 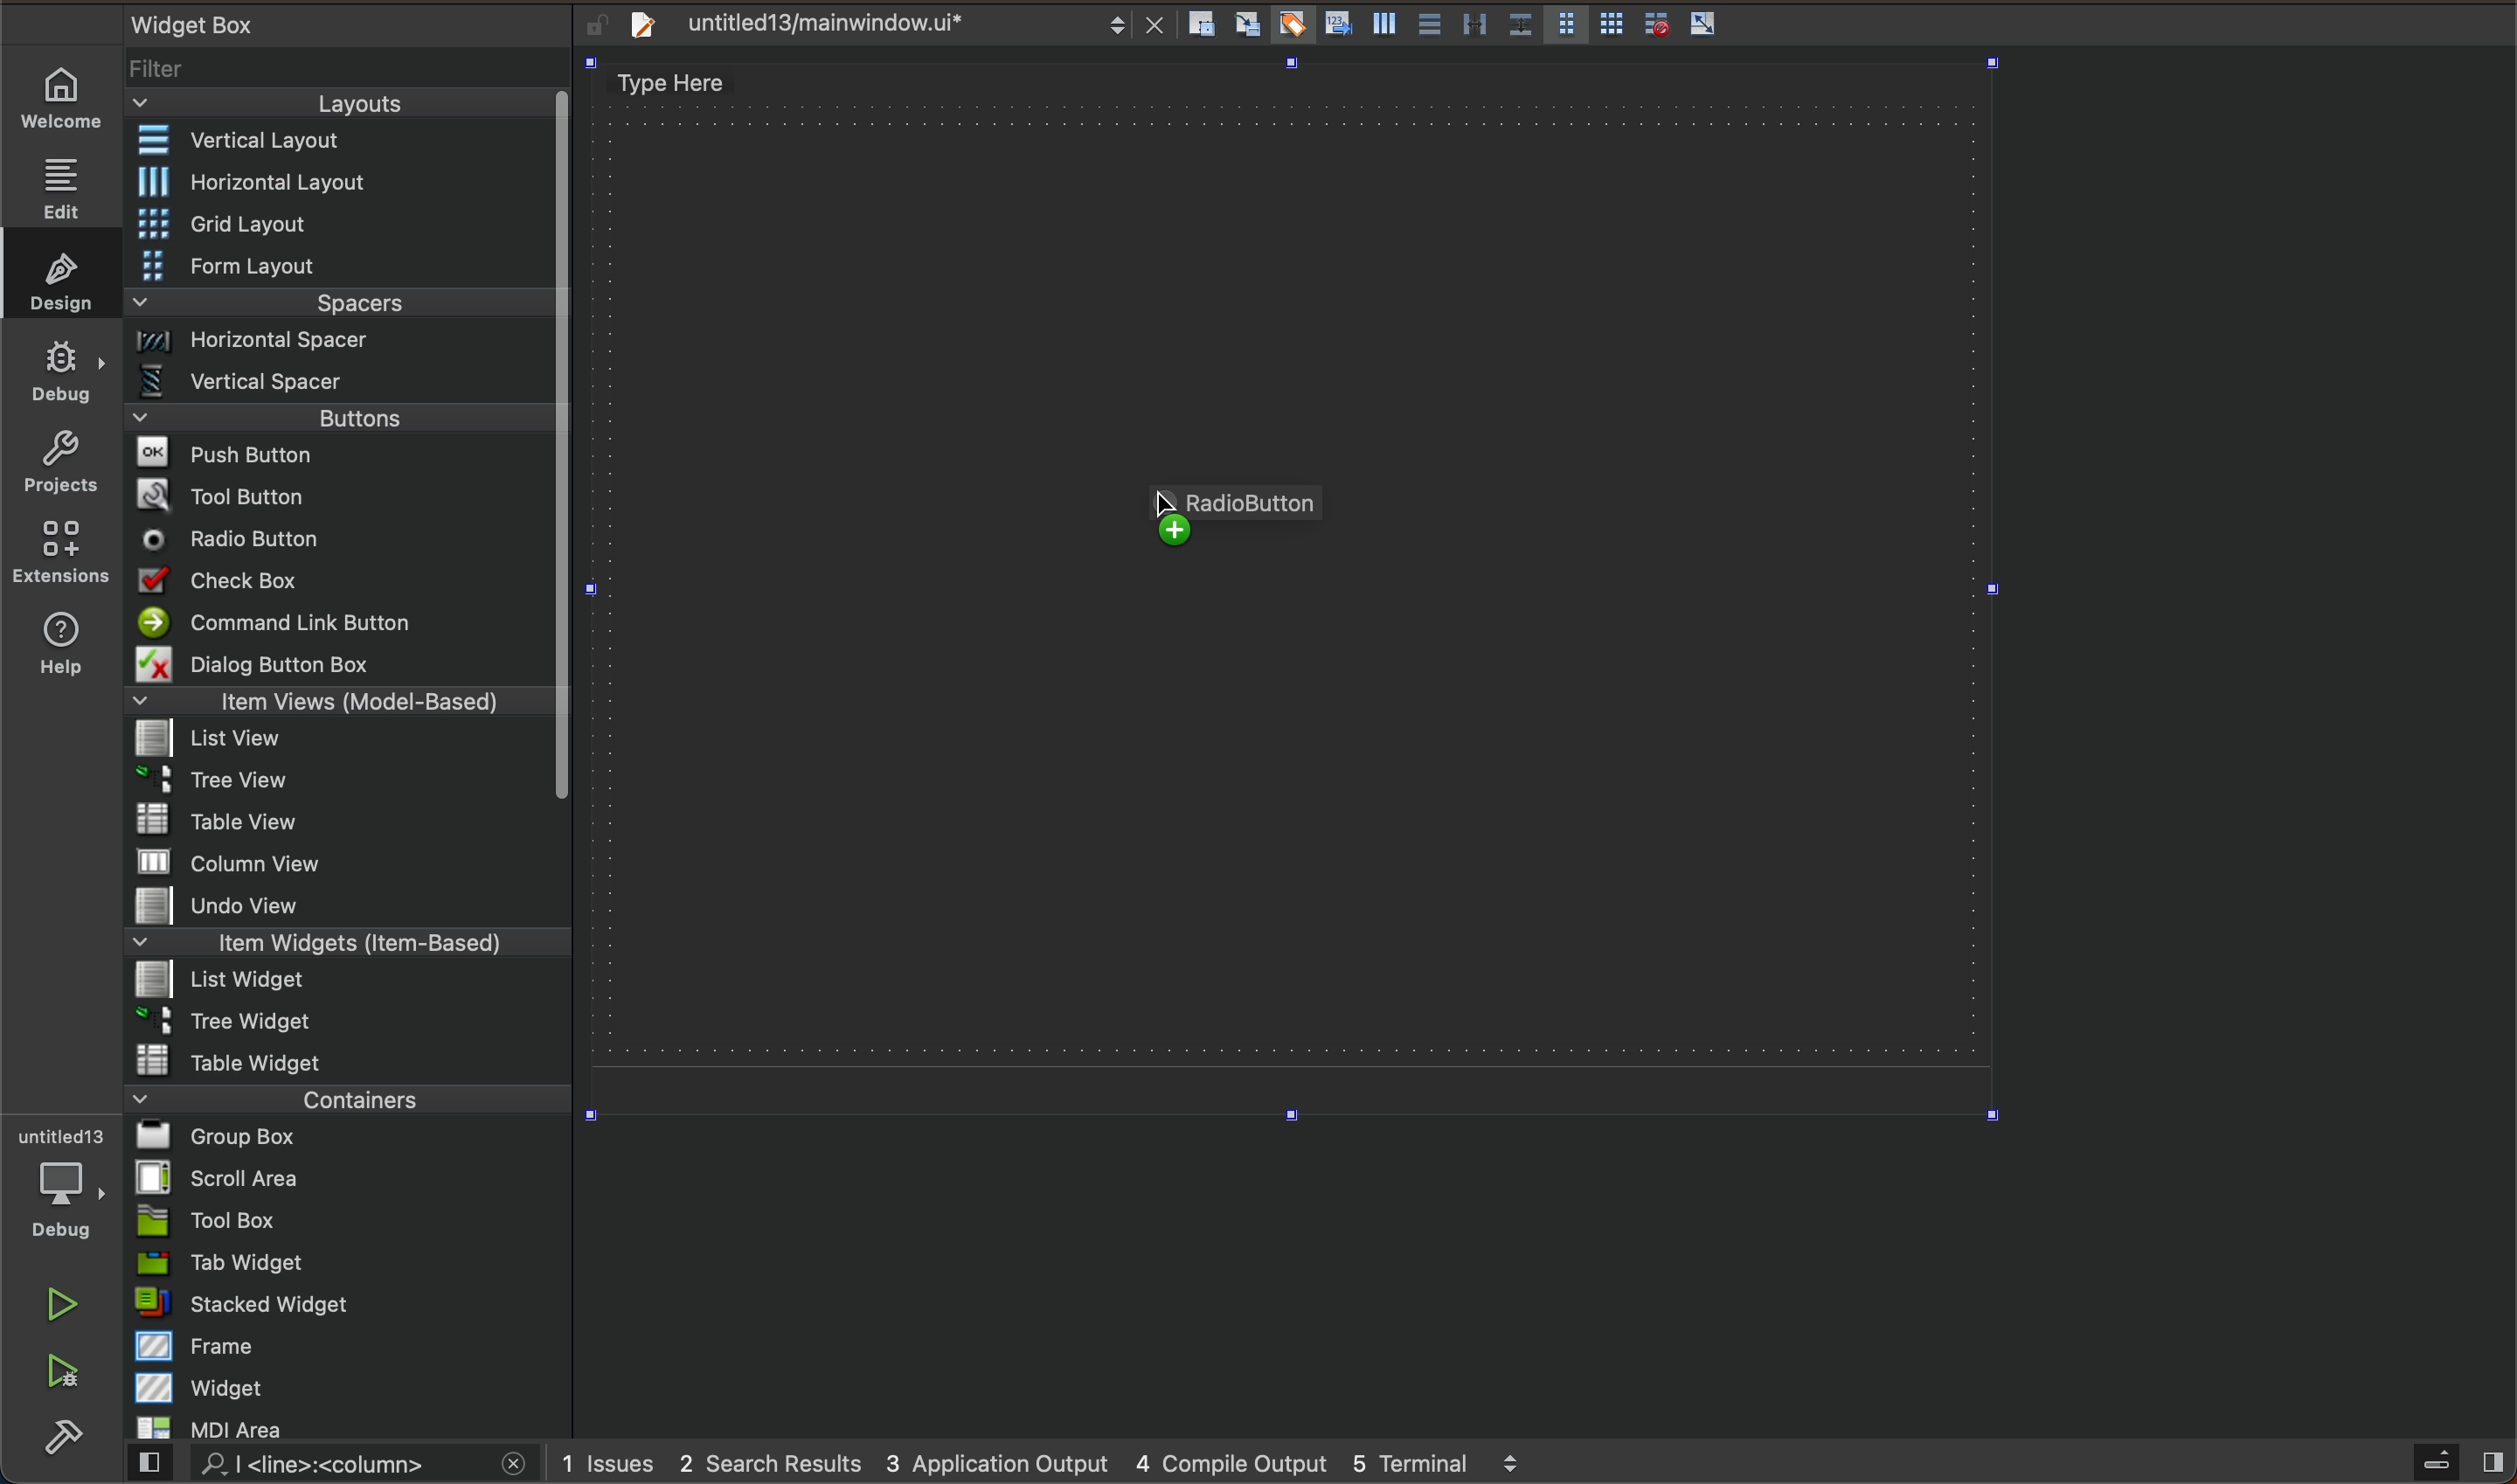 What do you see at coordinates (1565, 26) in the screenshot?
I see `` at bounding box center [1565, 26].